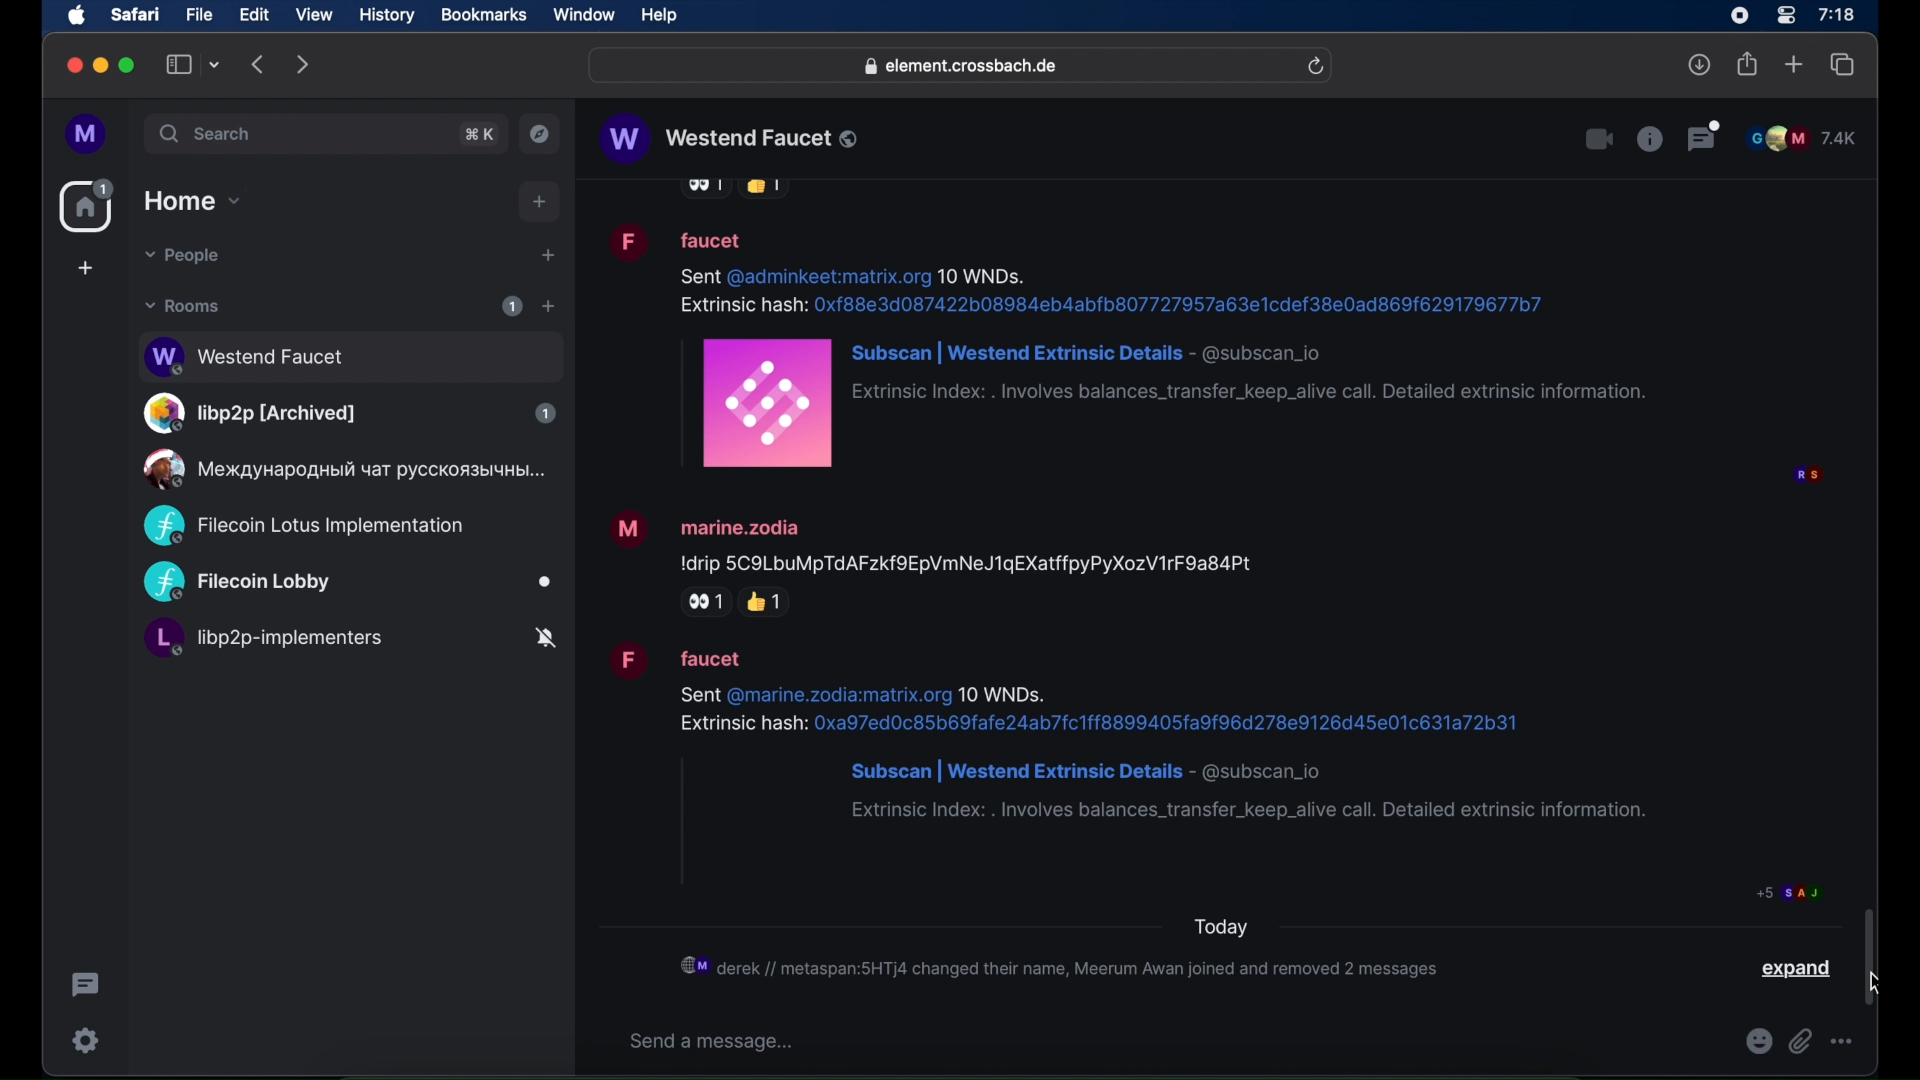 This screenshot has height=1080, width=1920. What do you see at coordinates (254, 14) in the screenshot?
I see `edit` at bounding box center [254, 14].